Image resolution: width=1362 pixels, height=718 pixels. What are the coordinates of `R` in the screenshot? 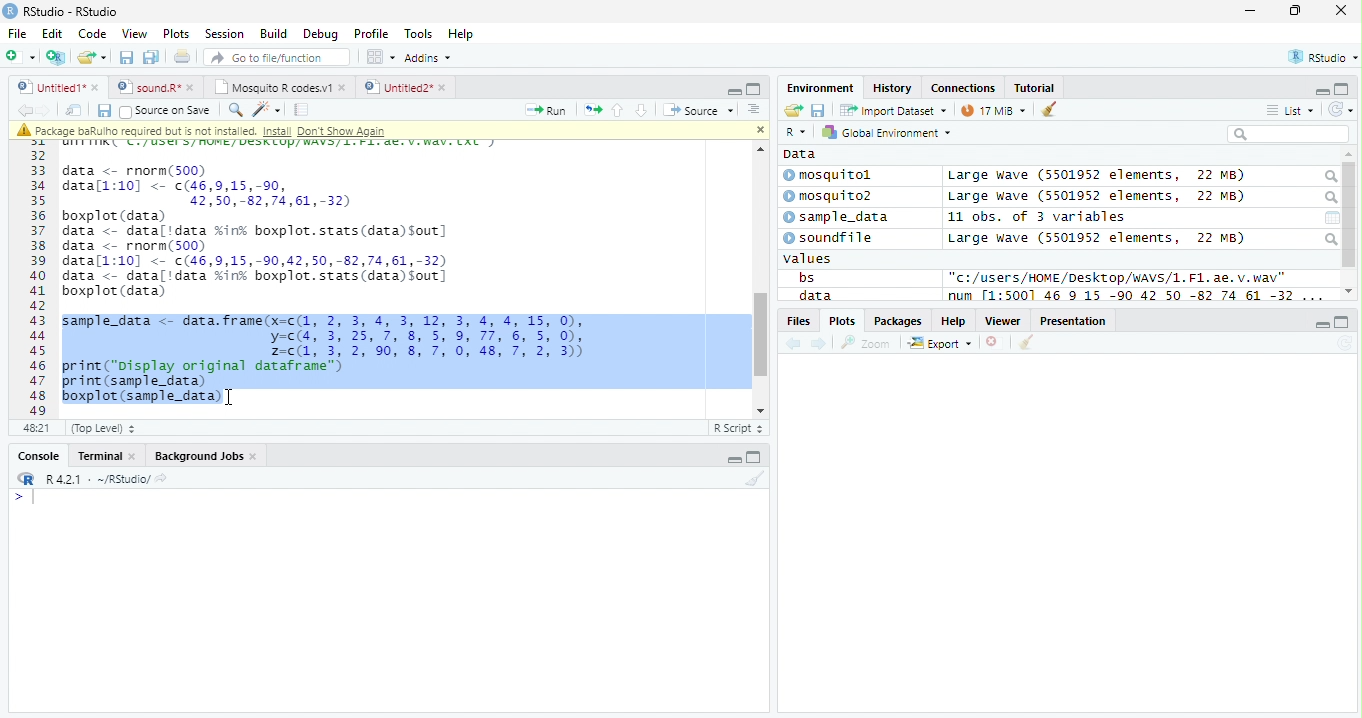 It's located at (798, 132).